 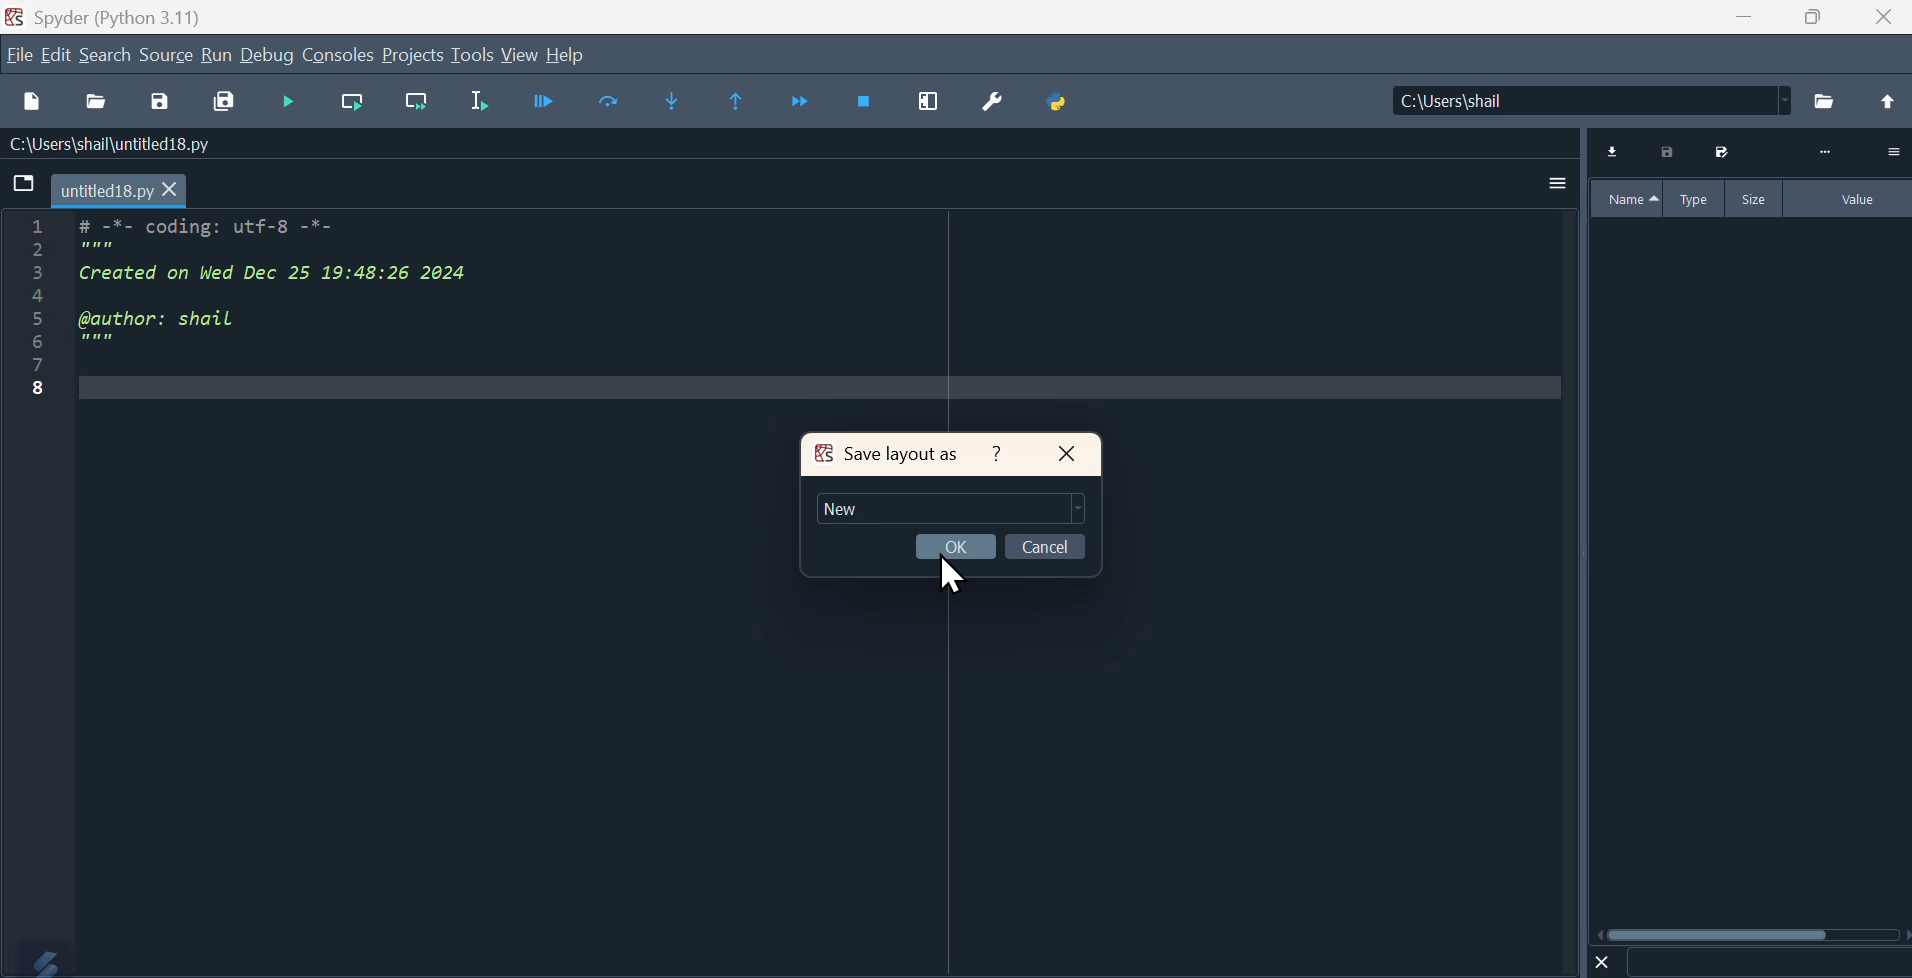 I want to click on Project, so click(x=412, y=54).